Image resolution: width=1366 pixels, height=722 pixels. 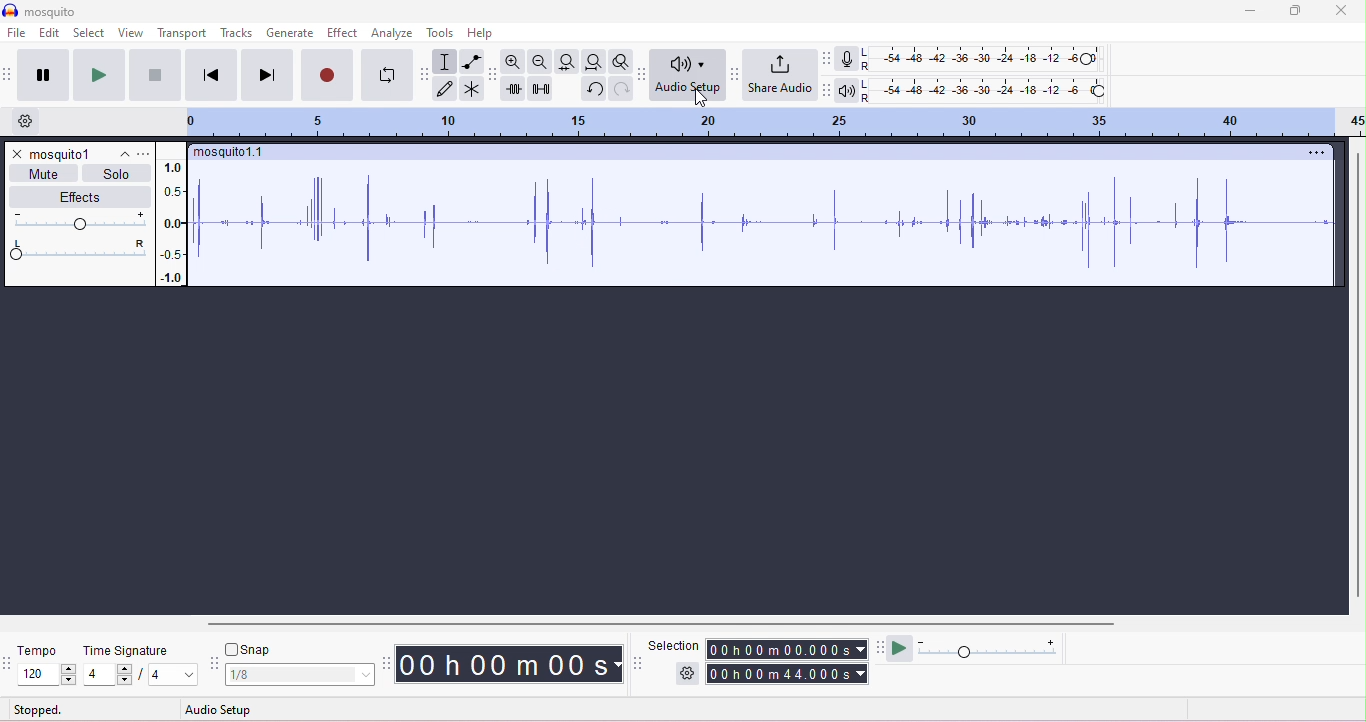 What do you see at coordinates (620, 88) in the screenshot?
I see `redo` at bounding box center [620, 88].